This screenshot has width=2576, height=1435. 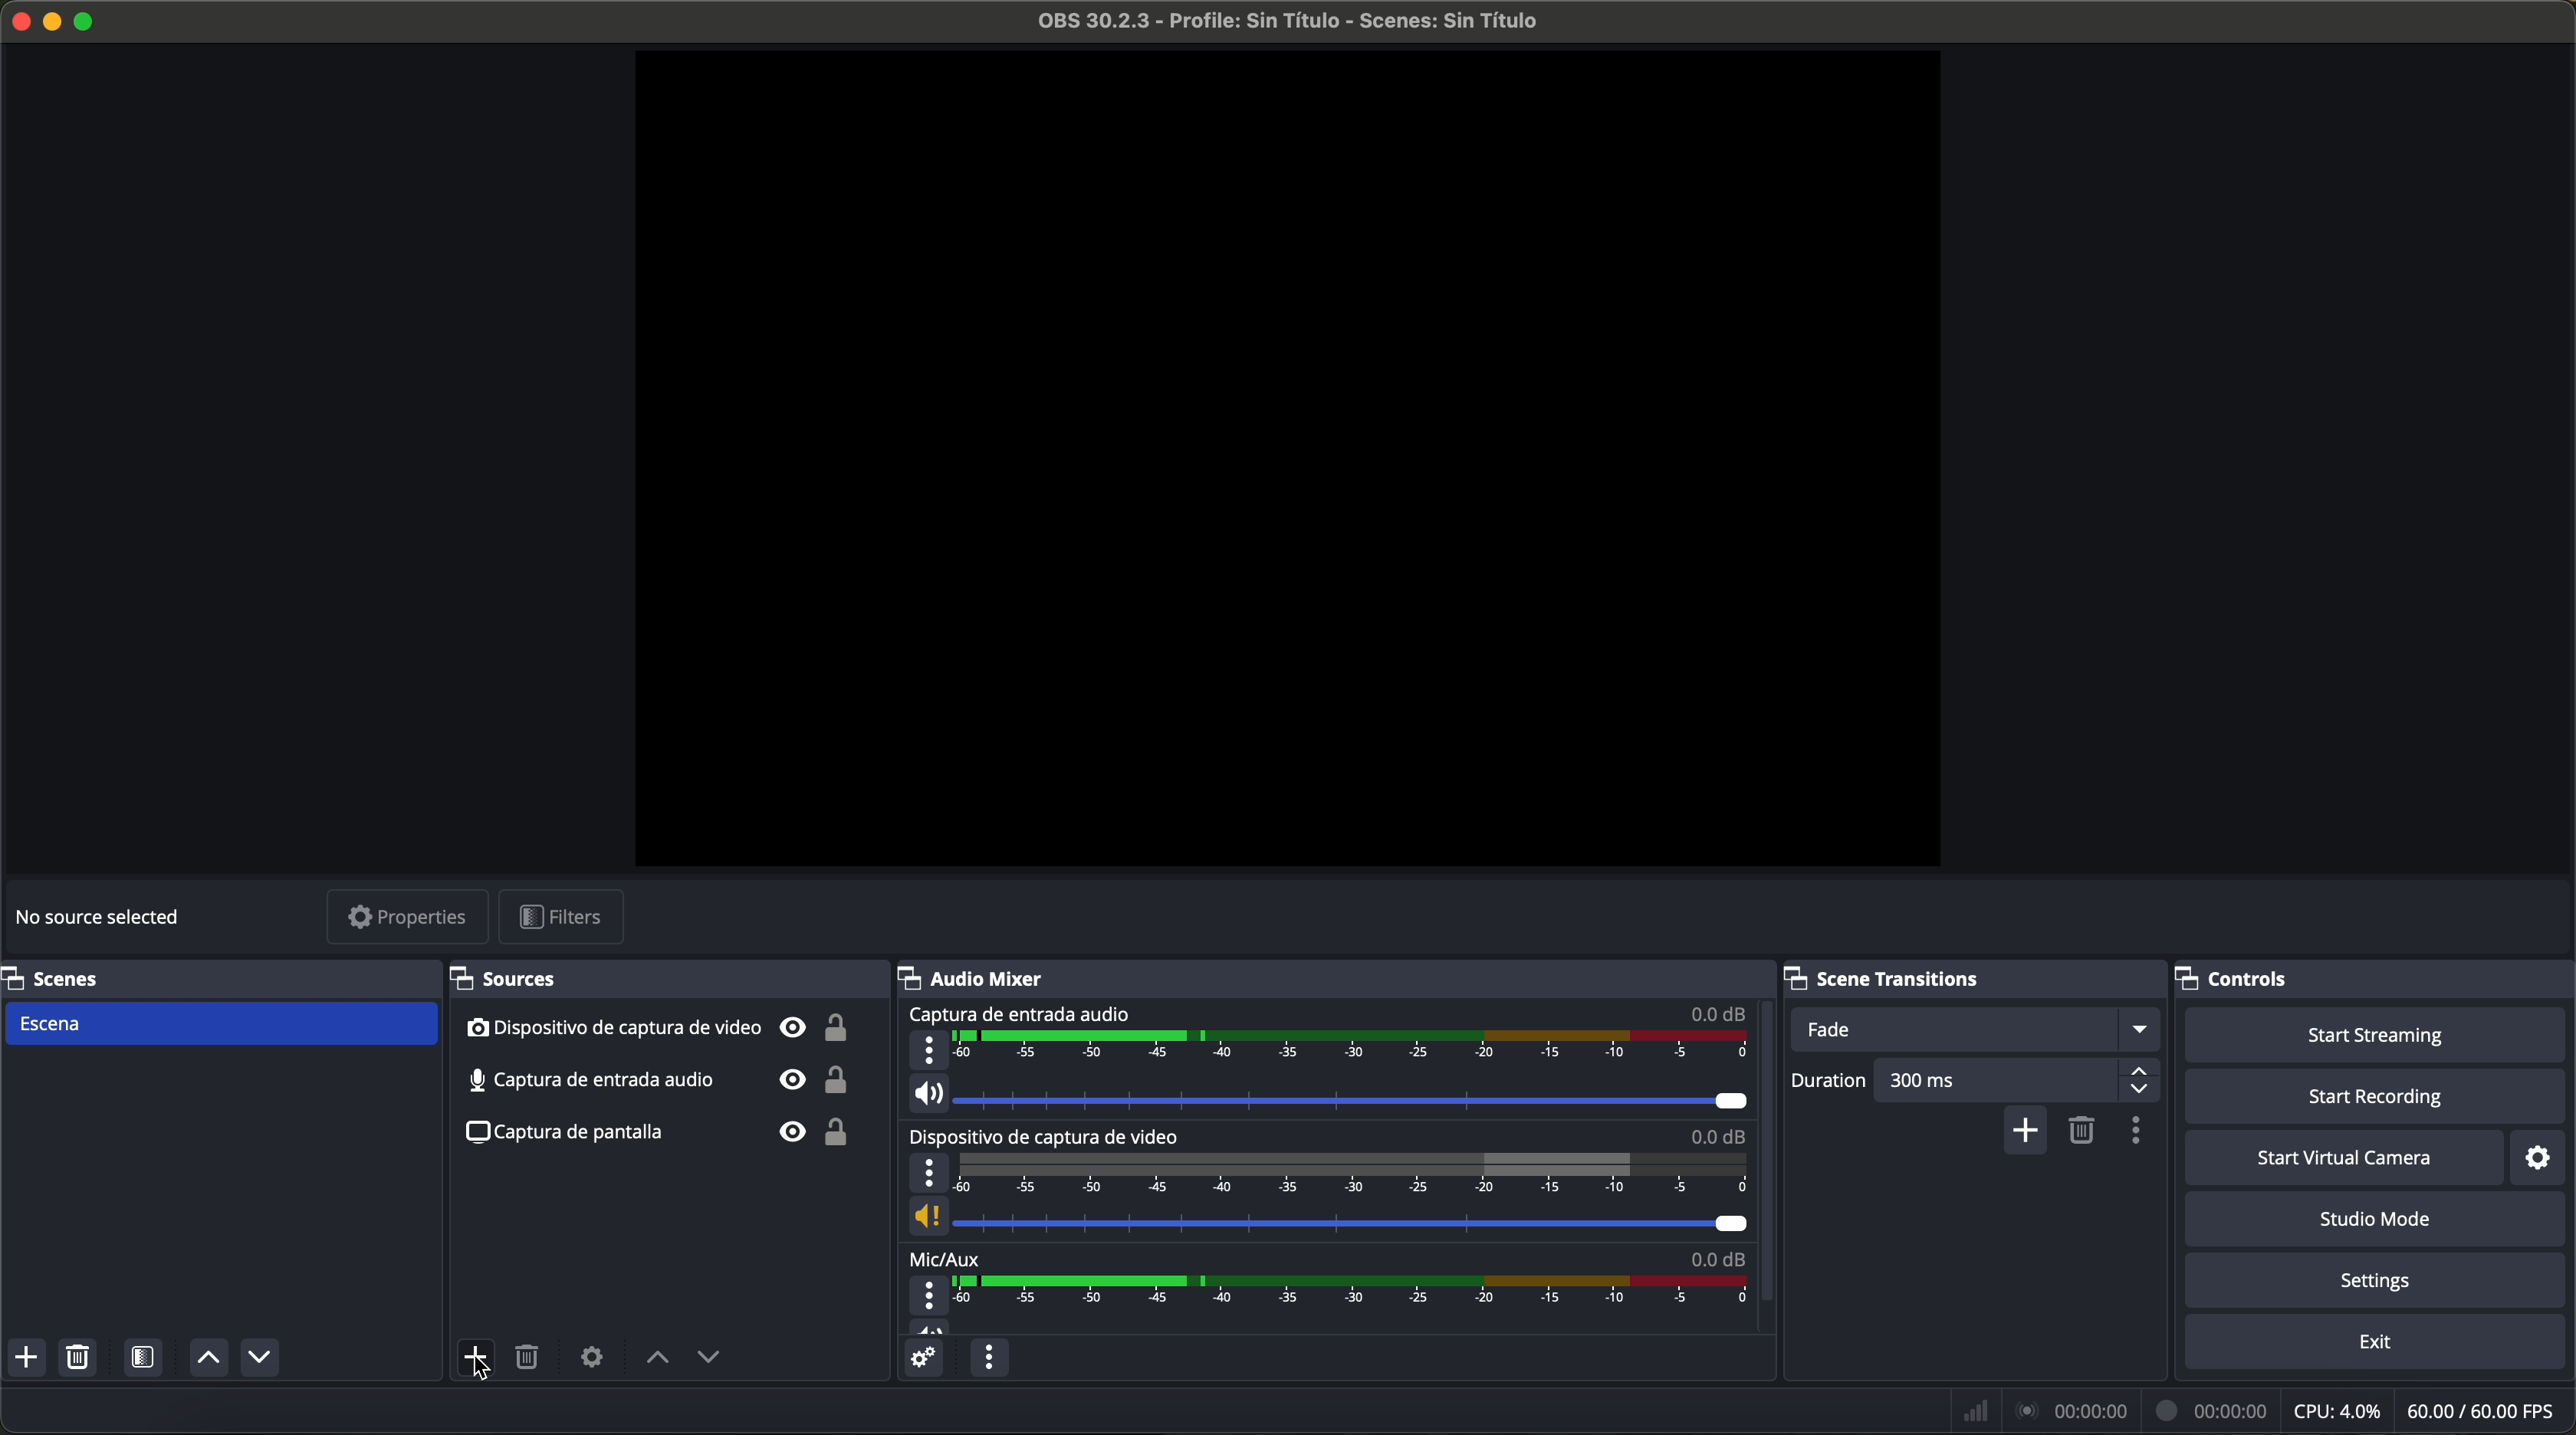 I want to click on cursor, so click(x=480, y=1369).